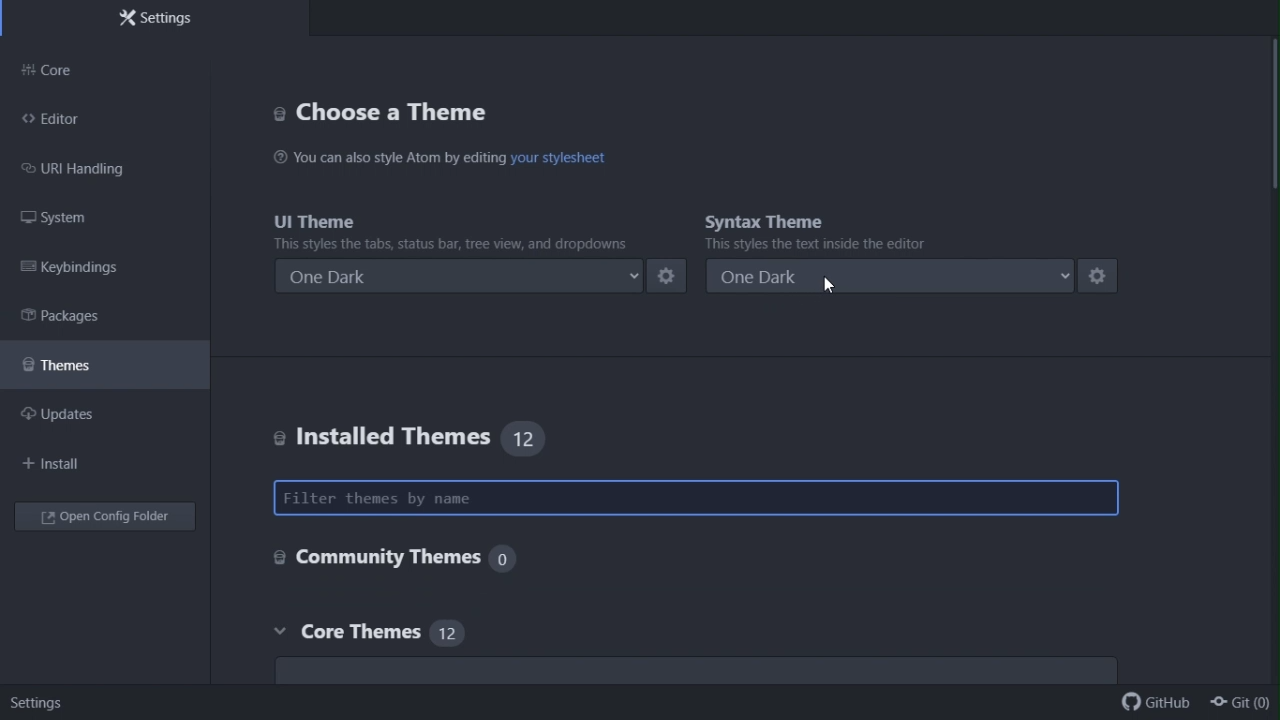 The height and width of the screenshot is (720, 1280). What do you see at coordinates (63, 121) in the screenshot?
I see `Editor` at bounding box center [63, 121].